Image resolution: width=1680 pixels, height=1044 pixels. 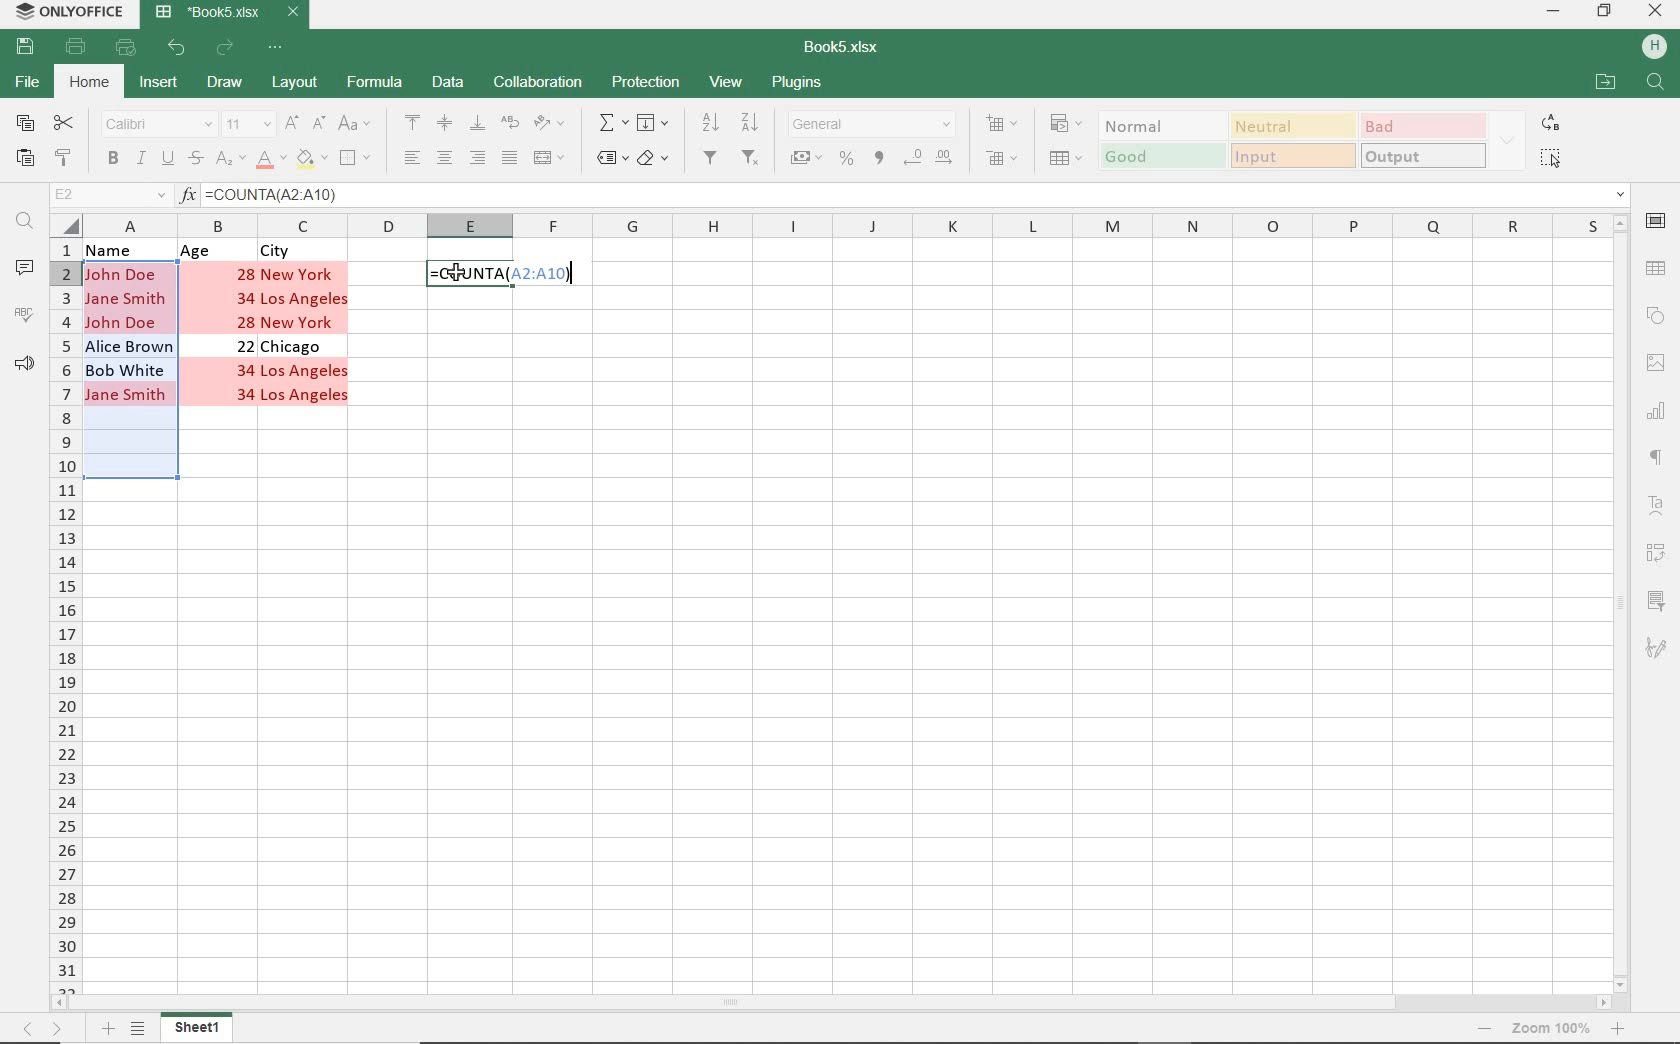 I want to click on COPY STYLE, so click(x=64, y=159).